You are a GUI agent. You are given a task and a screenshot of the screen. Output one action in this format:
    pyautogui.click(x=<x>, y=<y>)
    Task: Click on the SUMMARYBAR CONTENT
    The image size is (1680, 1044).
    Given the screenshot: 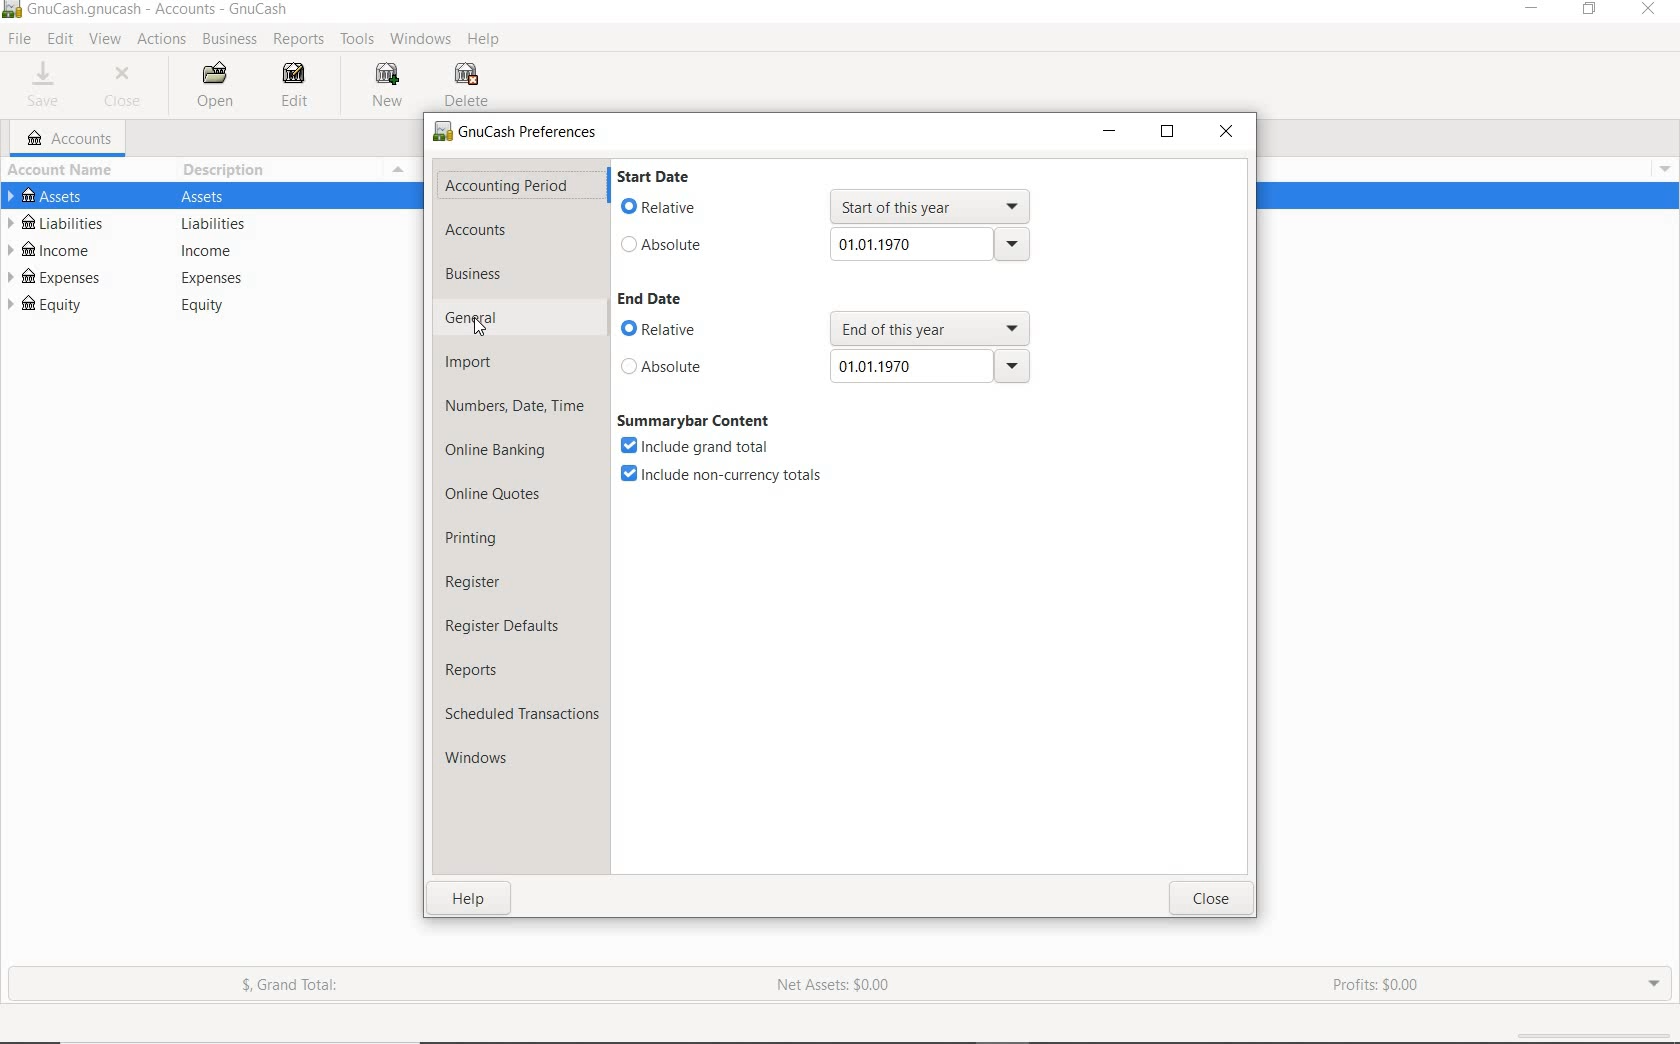 What is the action you would take?
    pyautogui.click(x=695, y=421)
    